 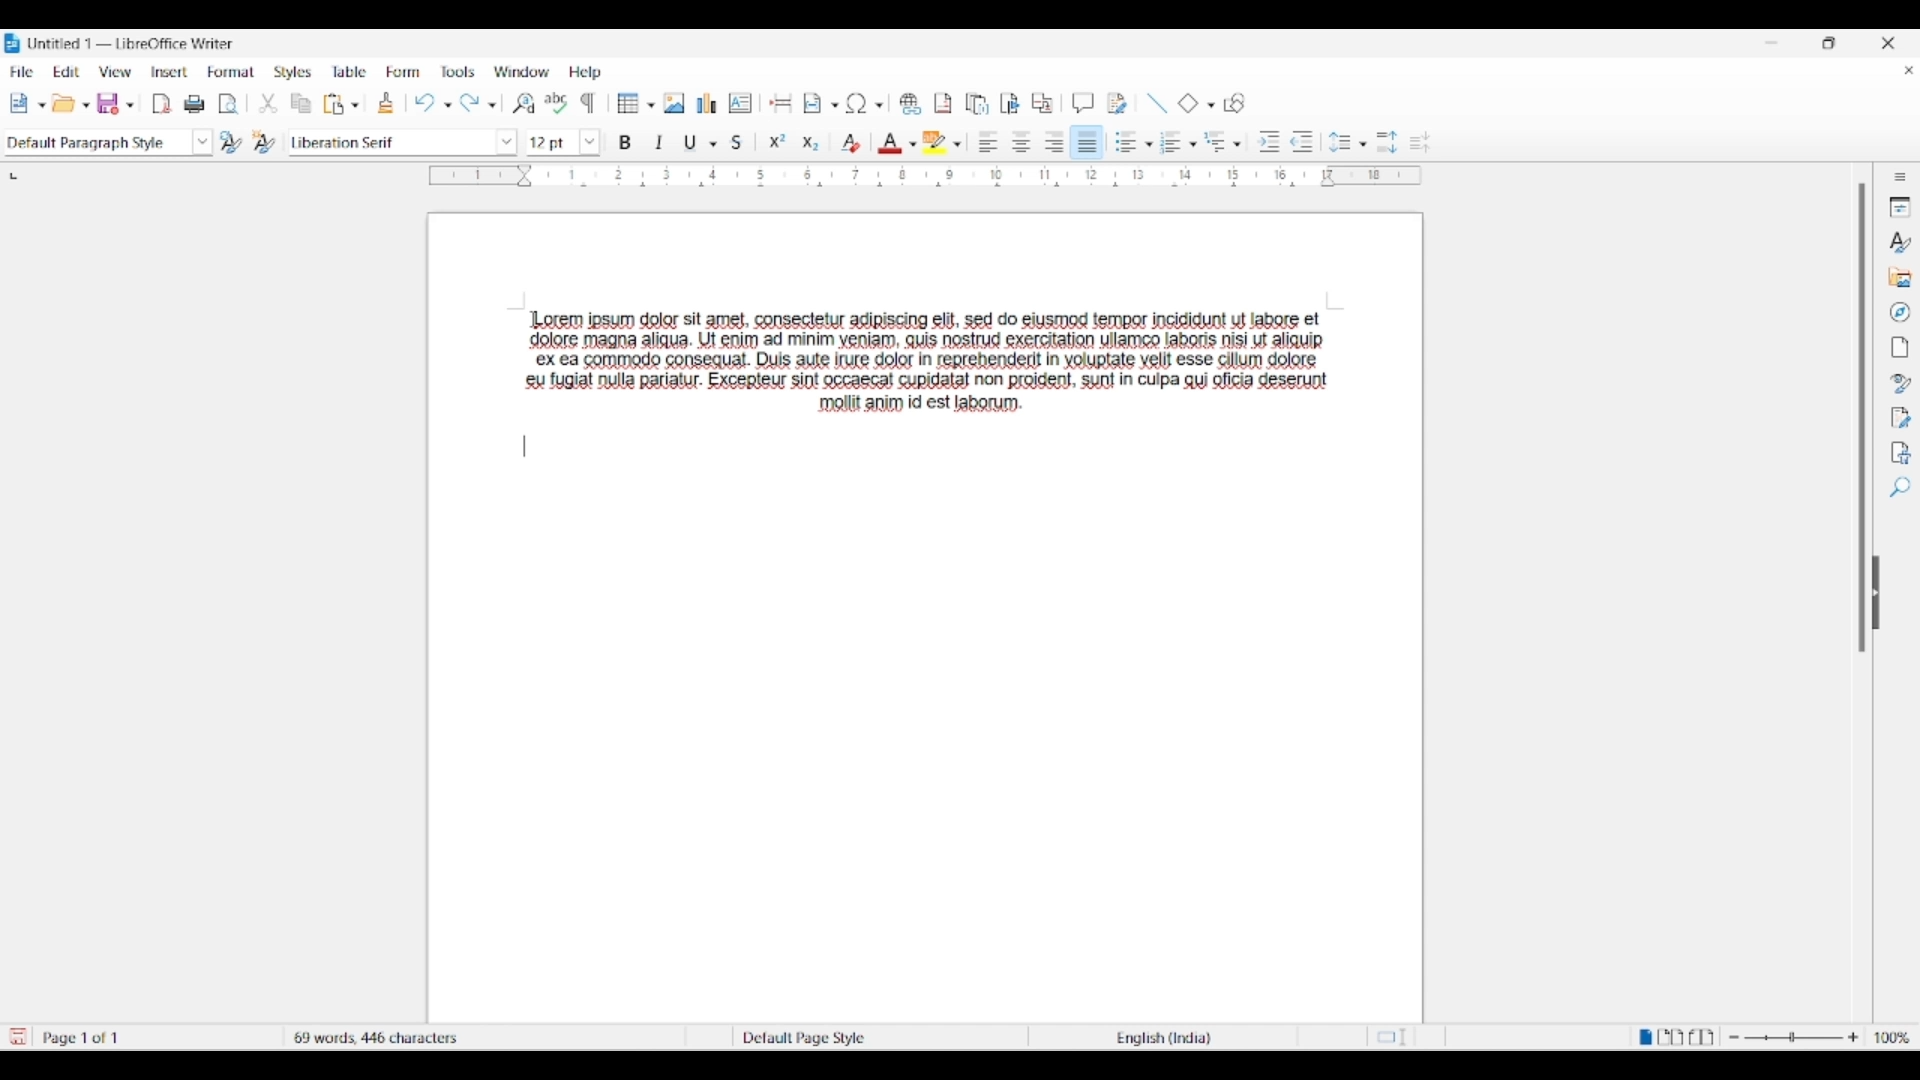 What do you see at coordinates (588, 103) in the screenshot?
I see `Toggle formatting marks` at bounding box center [588, 103].